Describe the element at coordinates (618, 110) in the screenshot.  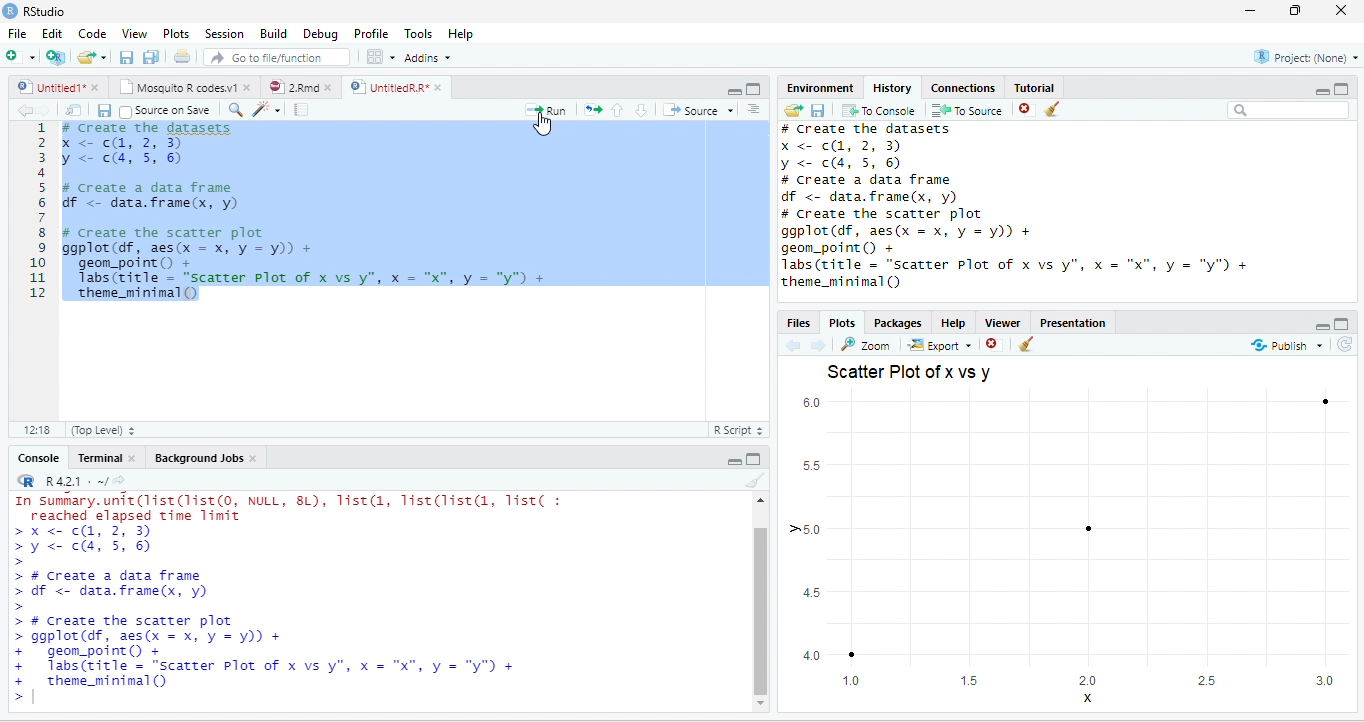
I see `Go to previous section/chunk` at that location.